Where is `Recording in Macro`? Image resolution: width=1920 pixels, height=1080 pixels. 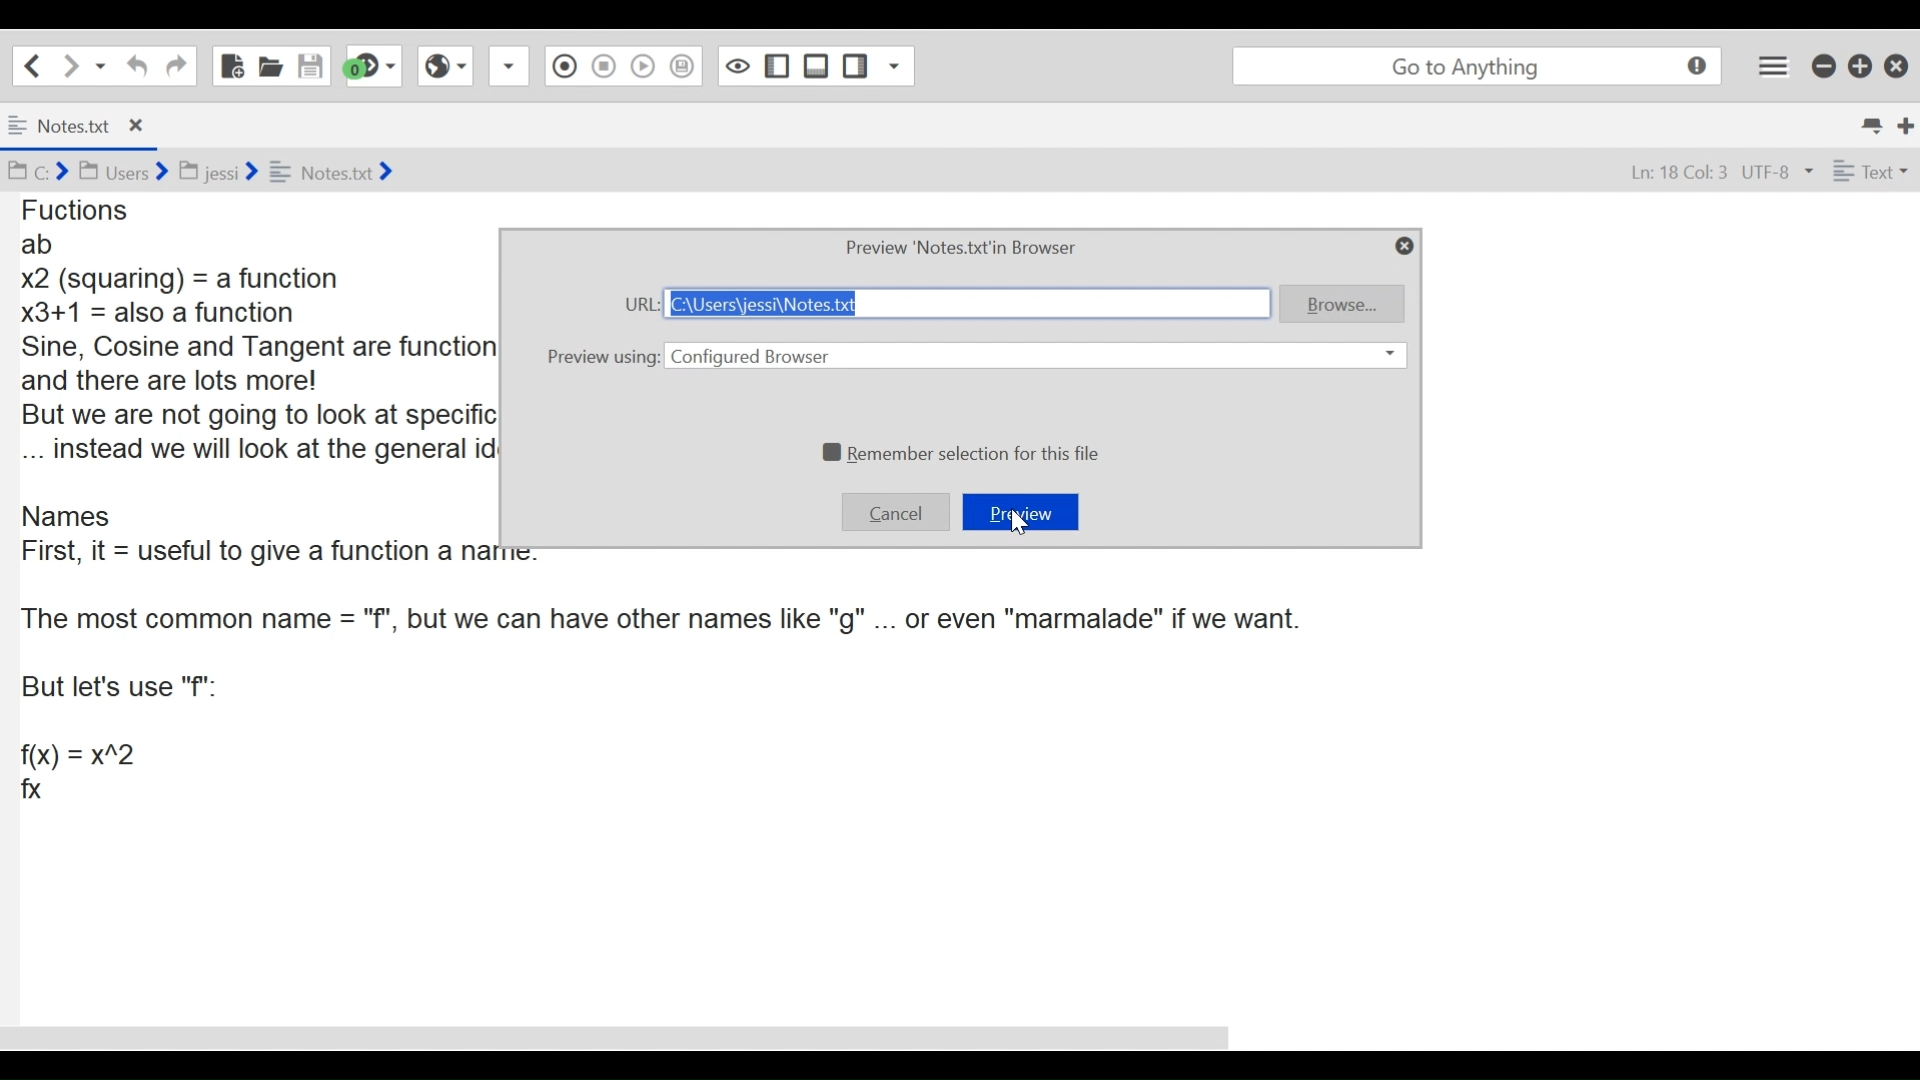
Recording in Macro is located at coordinates (565, 65).